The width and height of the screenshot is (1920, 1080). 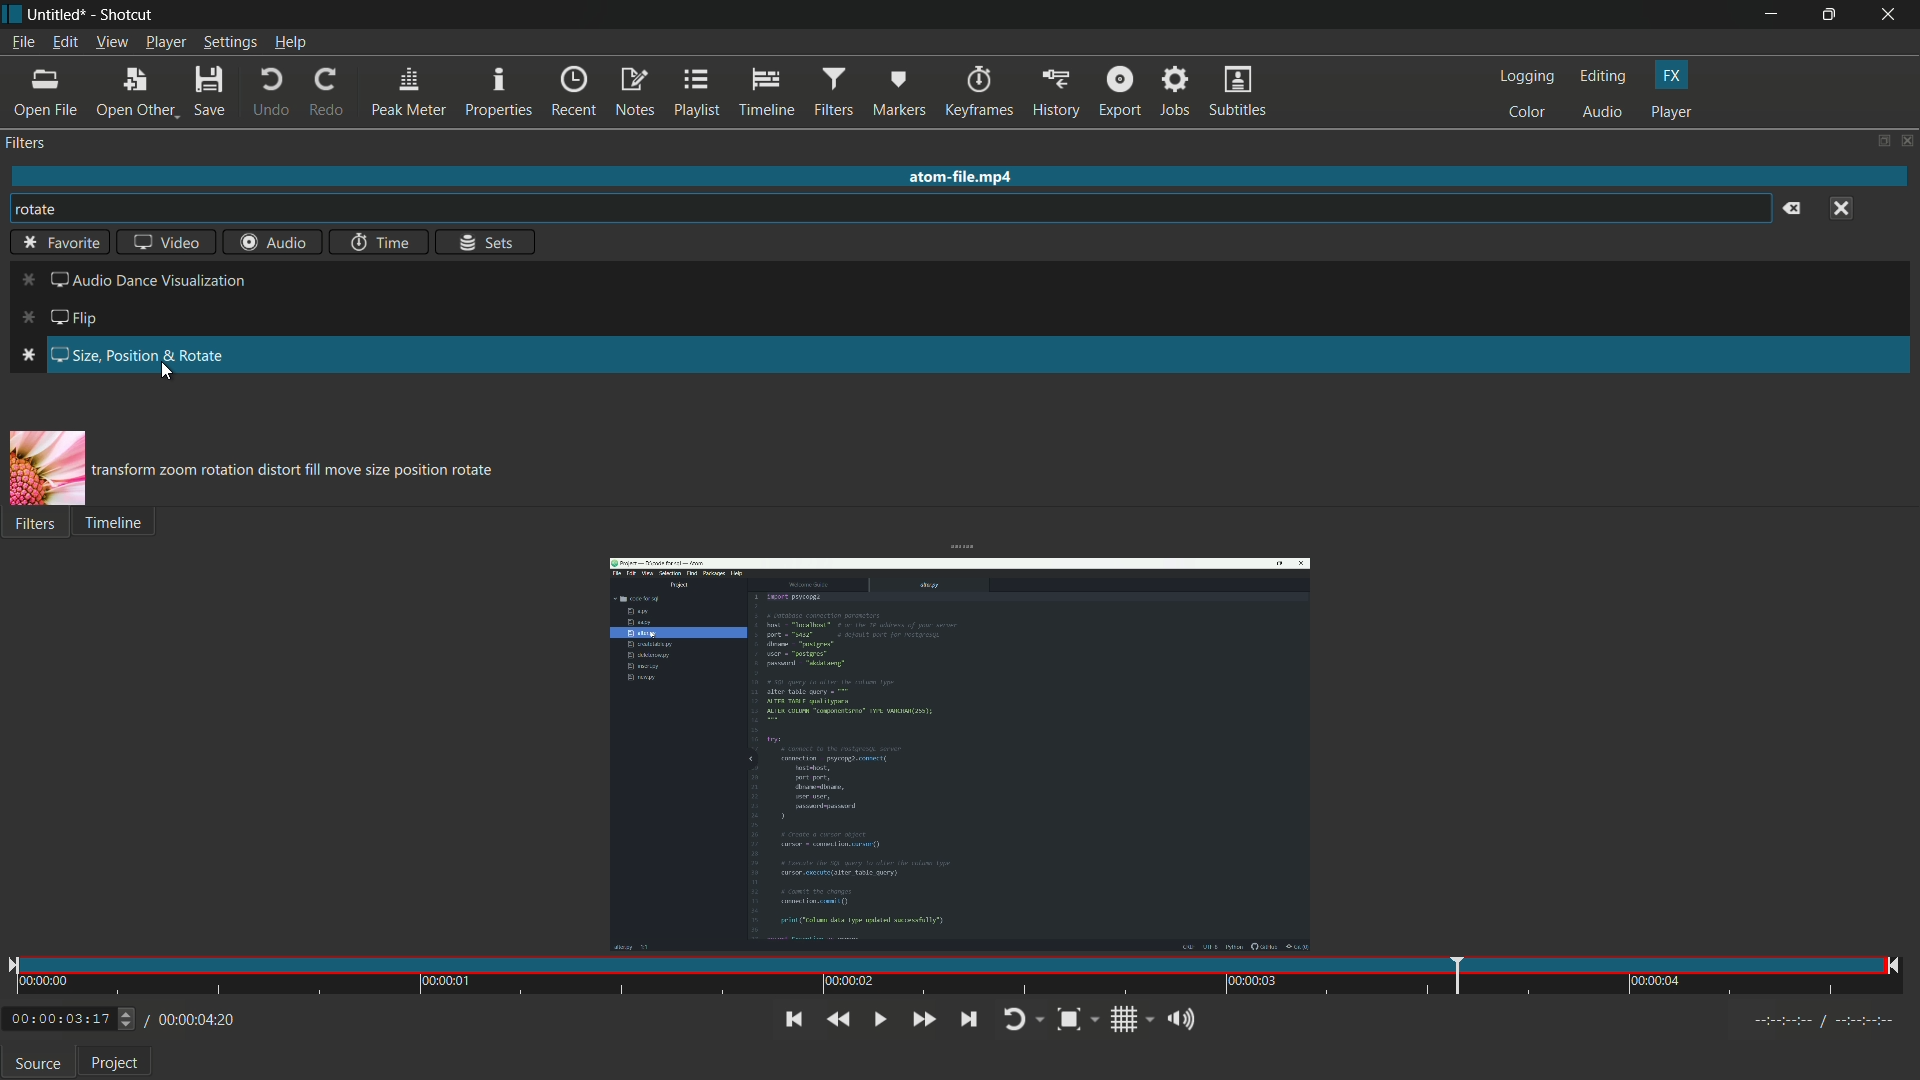 What do you see at coordinates (1055, 93) in the screenshot?
I see `history` at bounding box center [1055, 93].